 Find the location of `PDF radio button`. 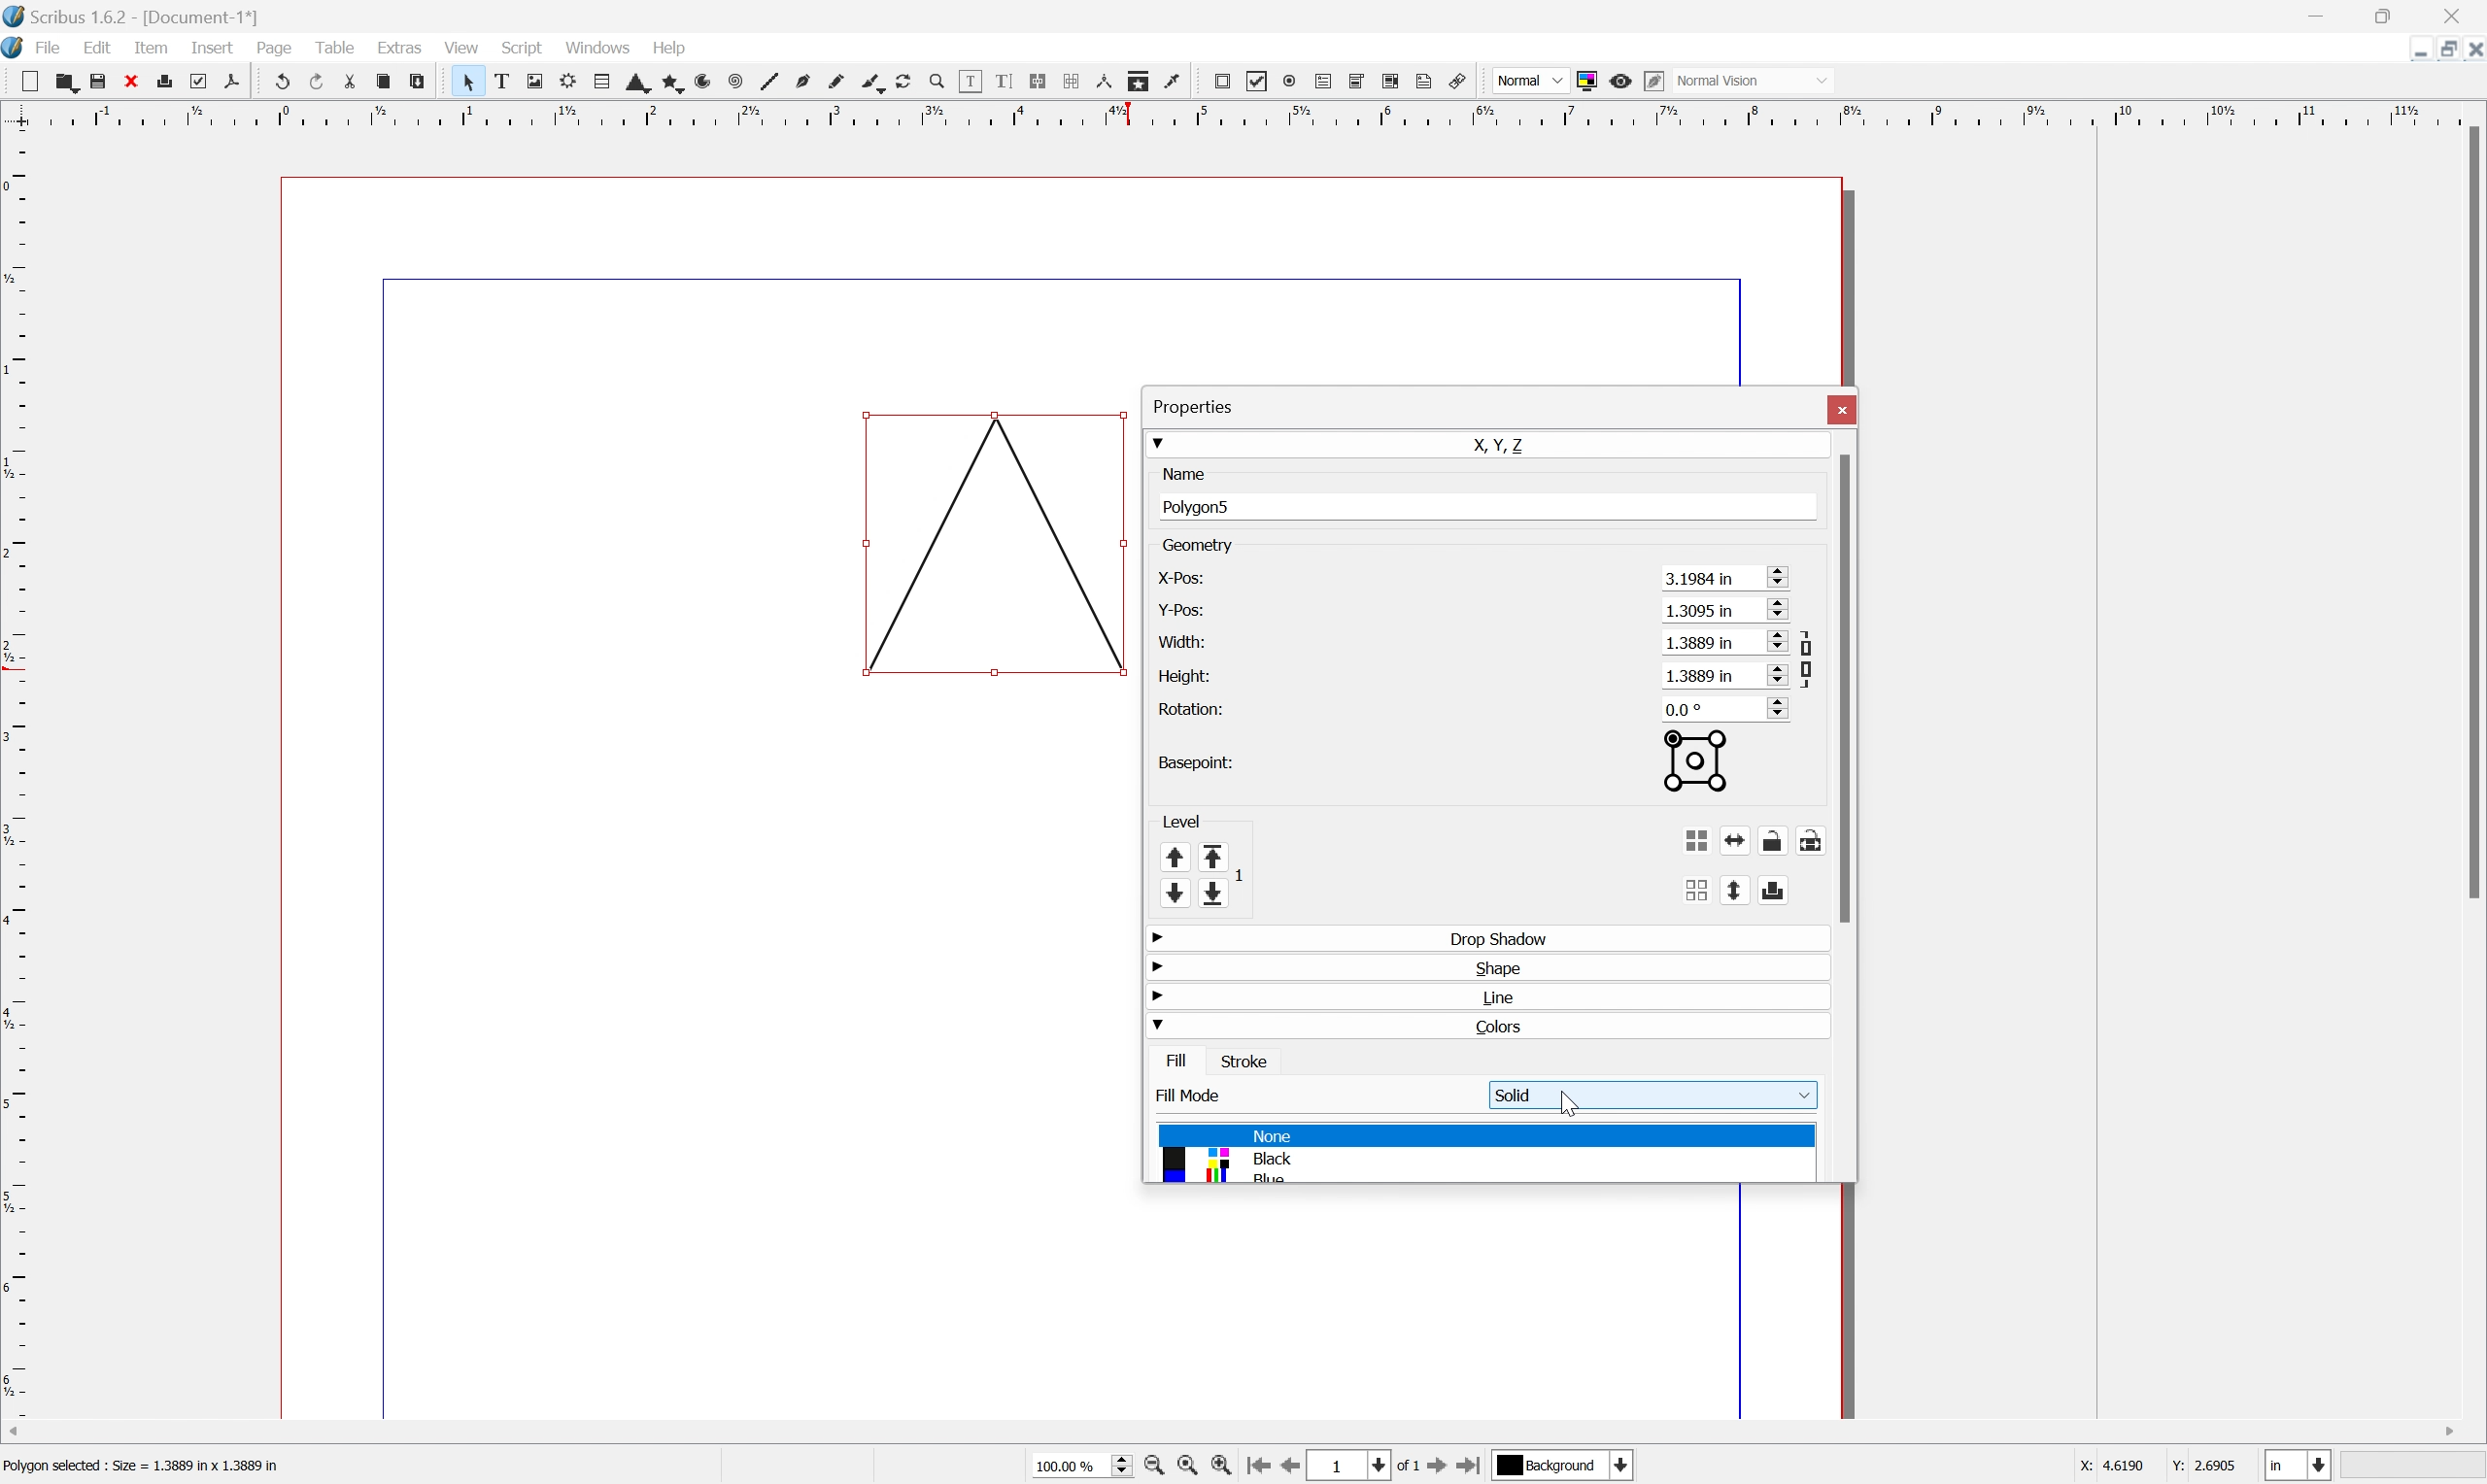

PDF radio button is located at coordinates (1287, 81).